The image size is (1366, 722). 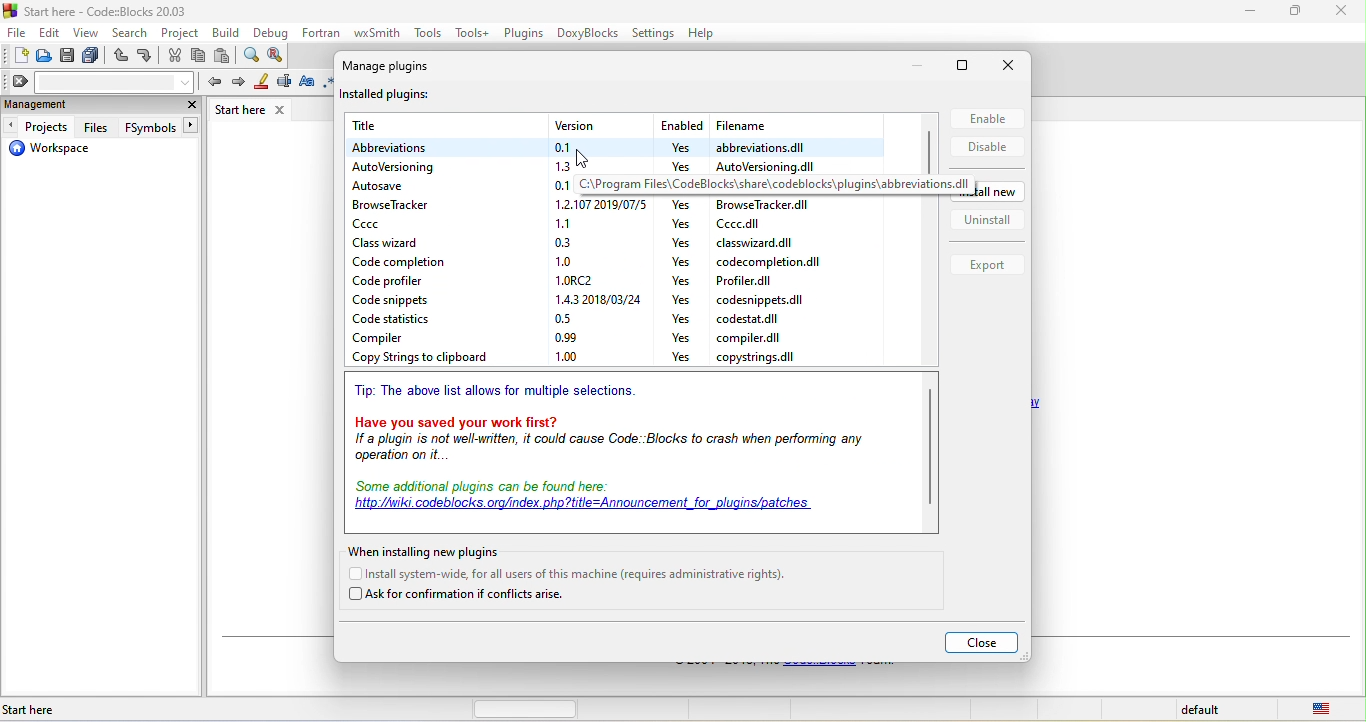 I want to click on save, so click(x=67, y=57).